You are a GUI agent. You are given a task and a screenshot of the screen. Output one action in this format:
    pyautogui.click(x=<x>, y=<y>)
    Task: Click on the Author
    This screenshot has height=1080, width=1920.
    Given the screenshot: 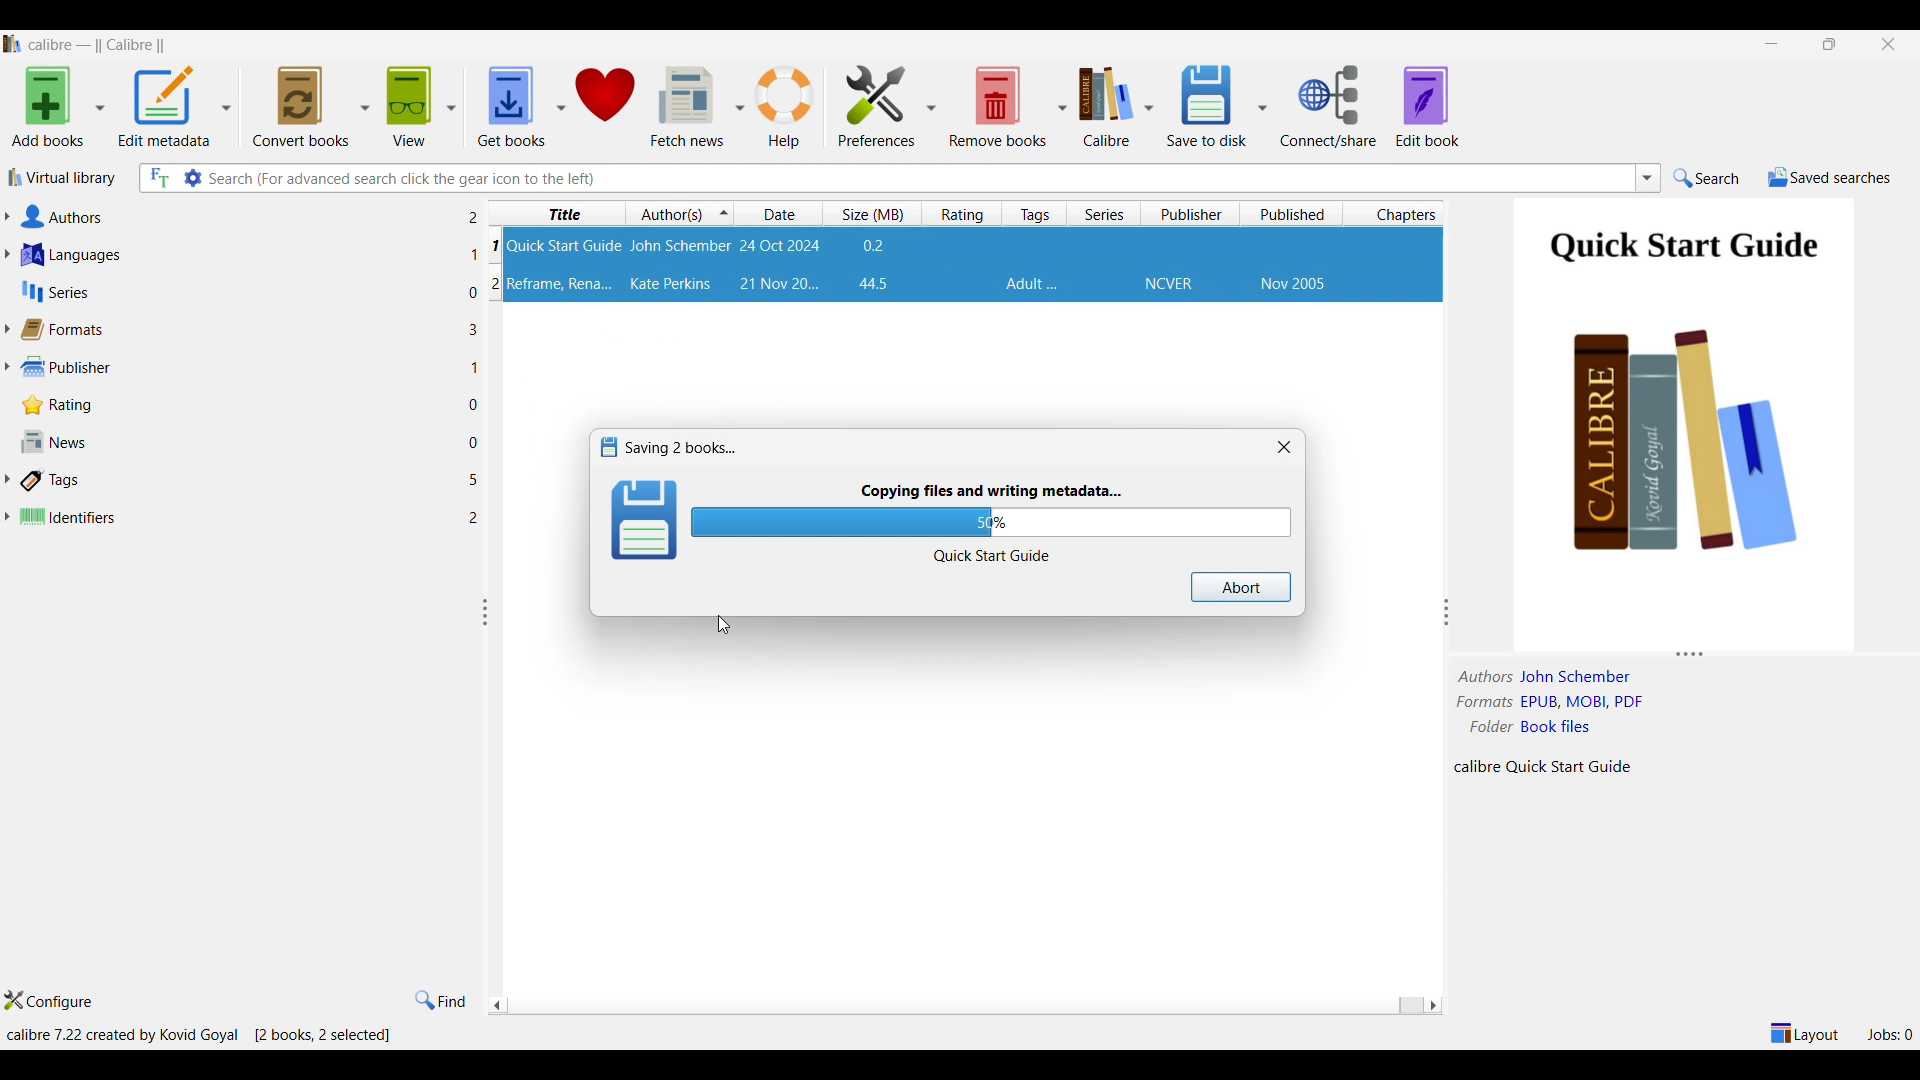 What is the action you would take?
    pyautogui.click(x=672, y=284)
    